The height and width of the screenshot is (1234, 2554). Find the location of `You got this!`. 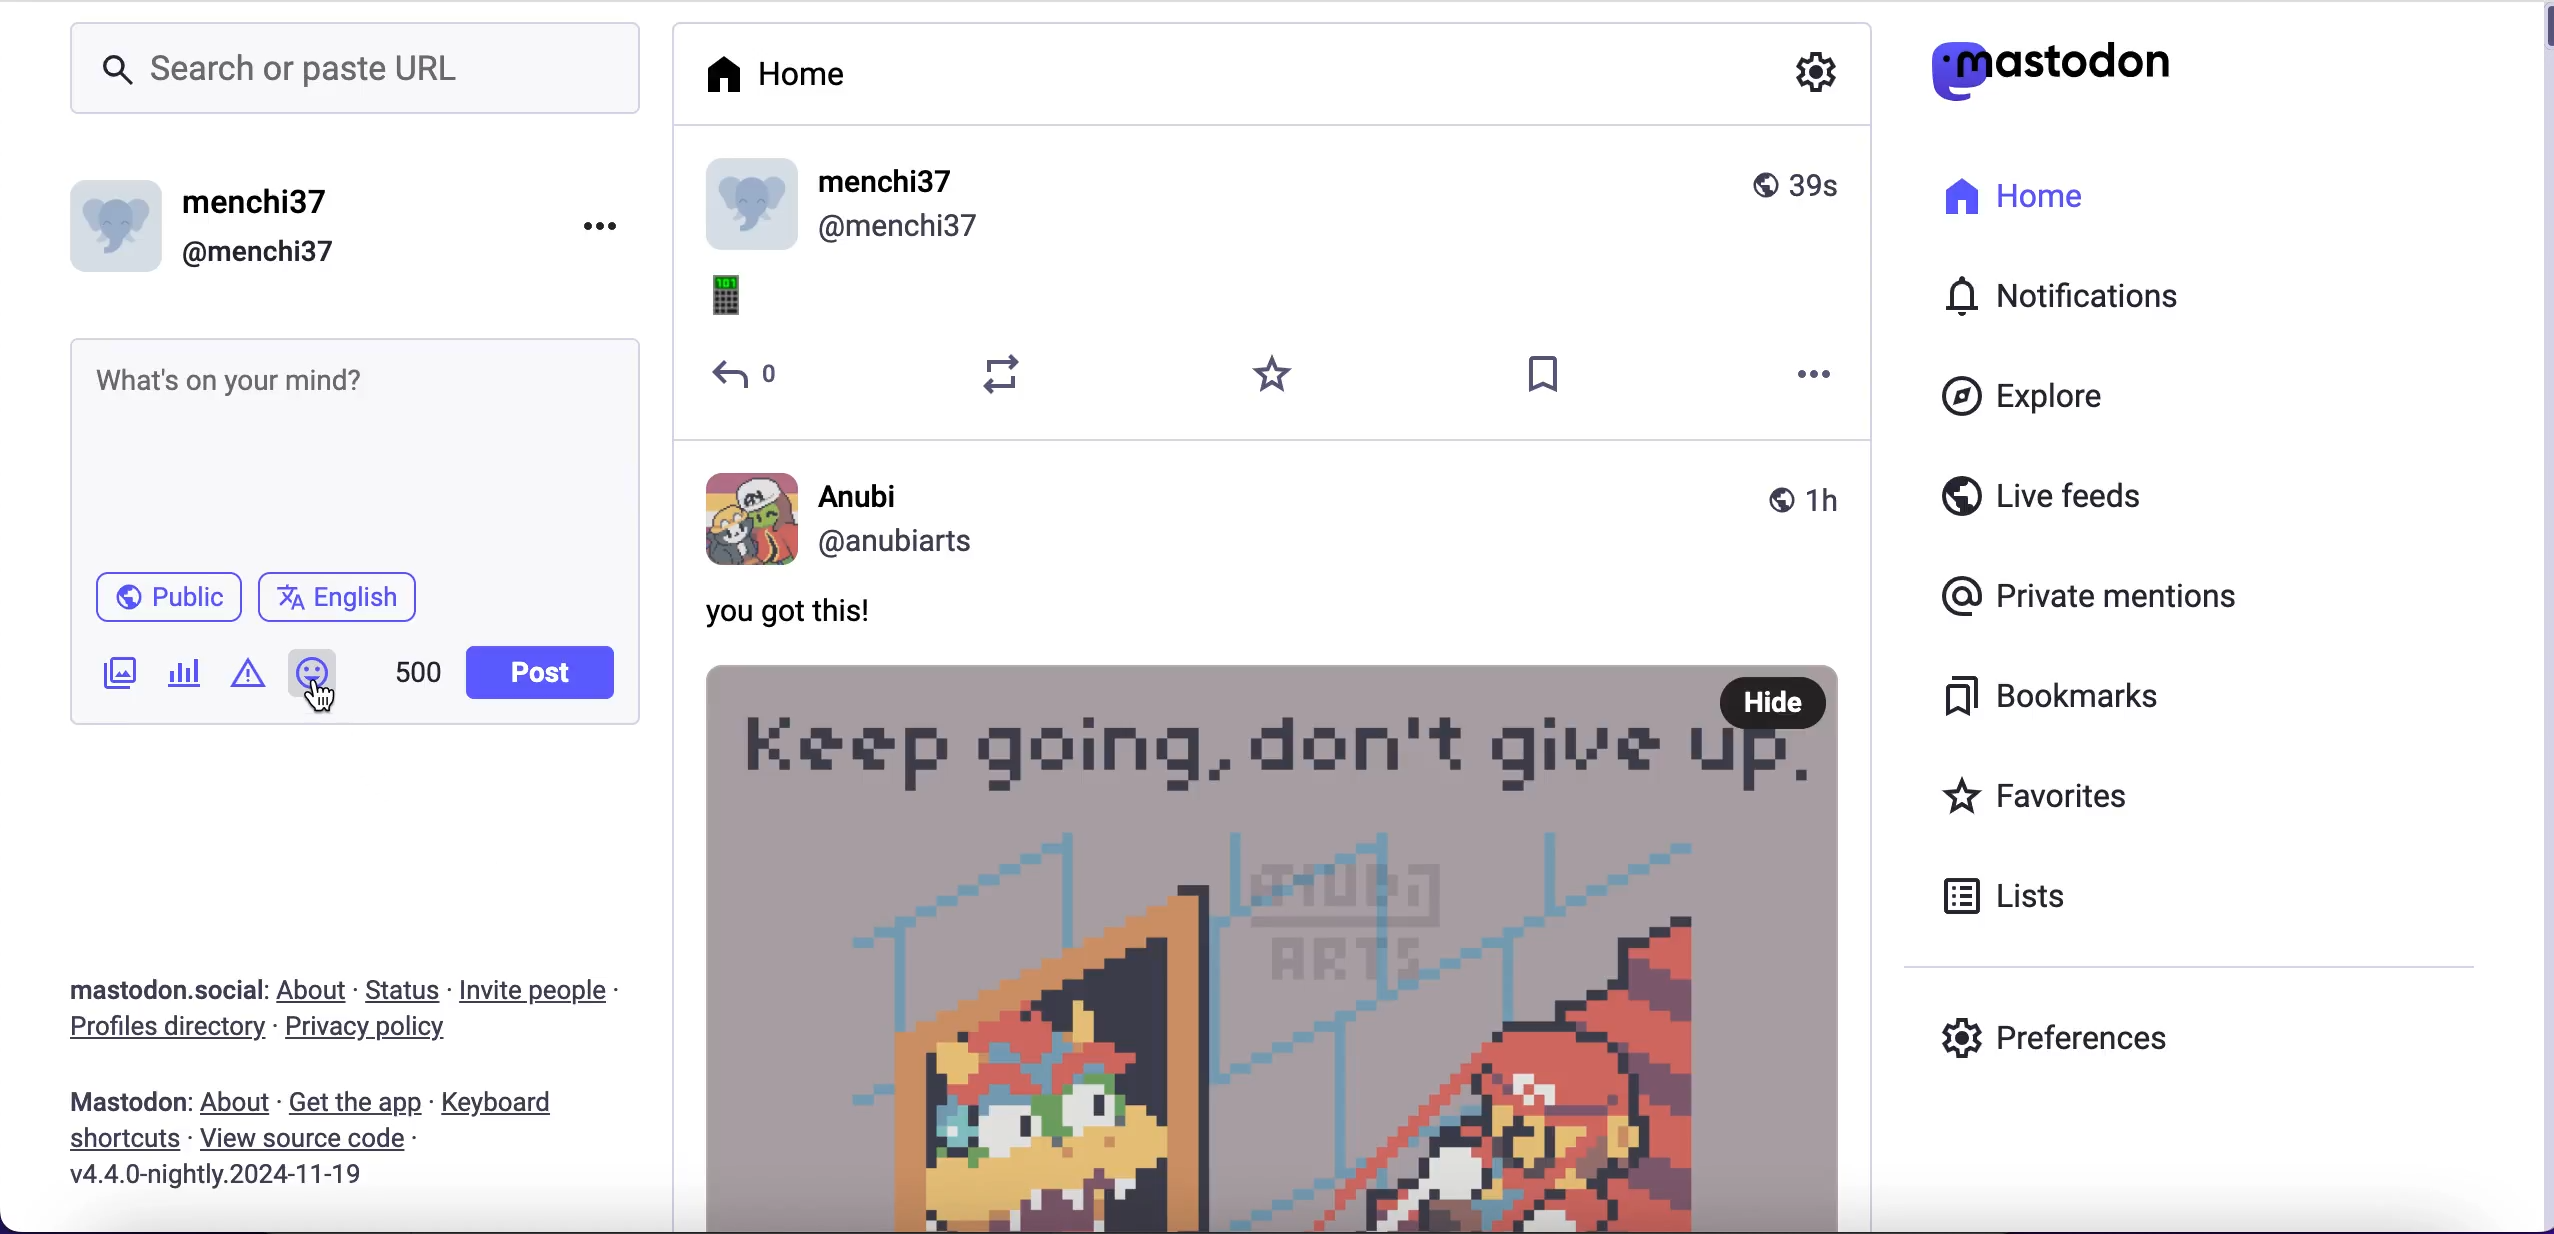

You got this! is located at coordinates (815, 613).